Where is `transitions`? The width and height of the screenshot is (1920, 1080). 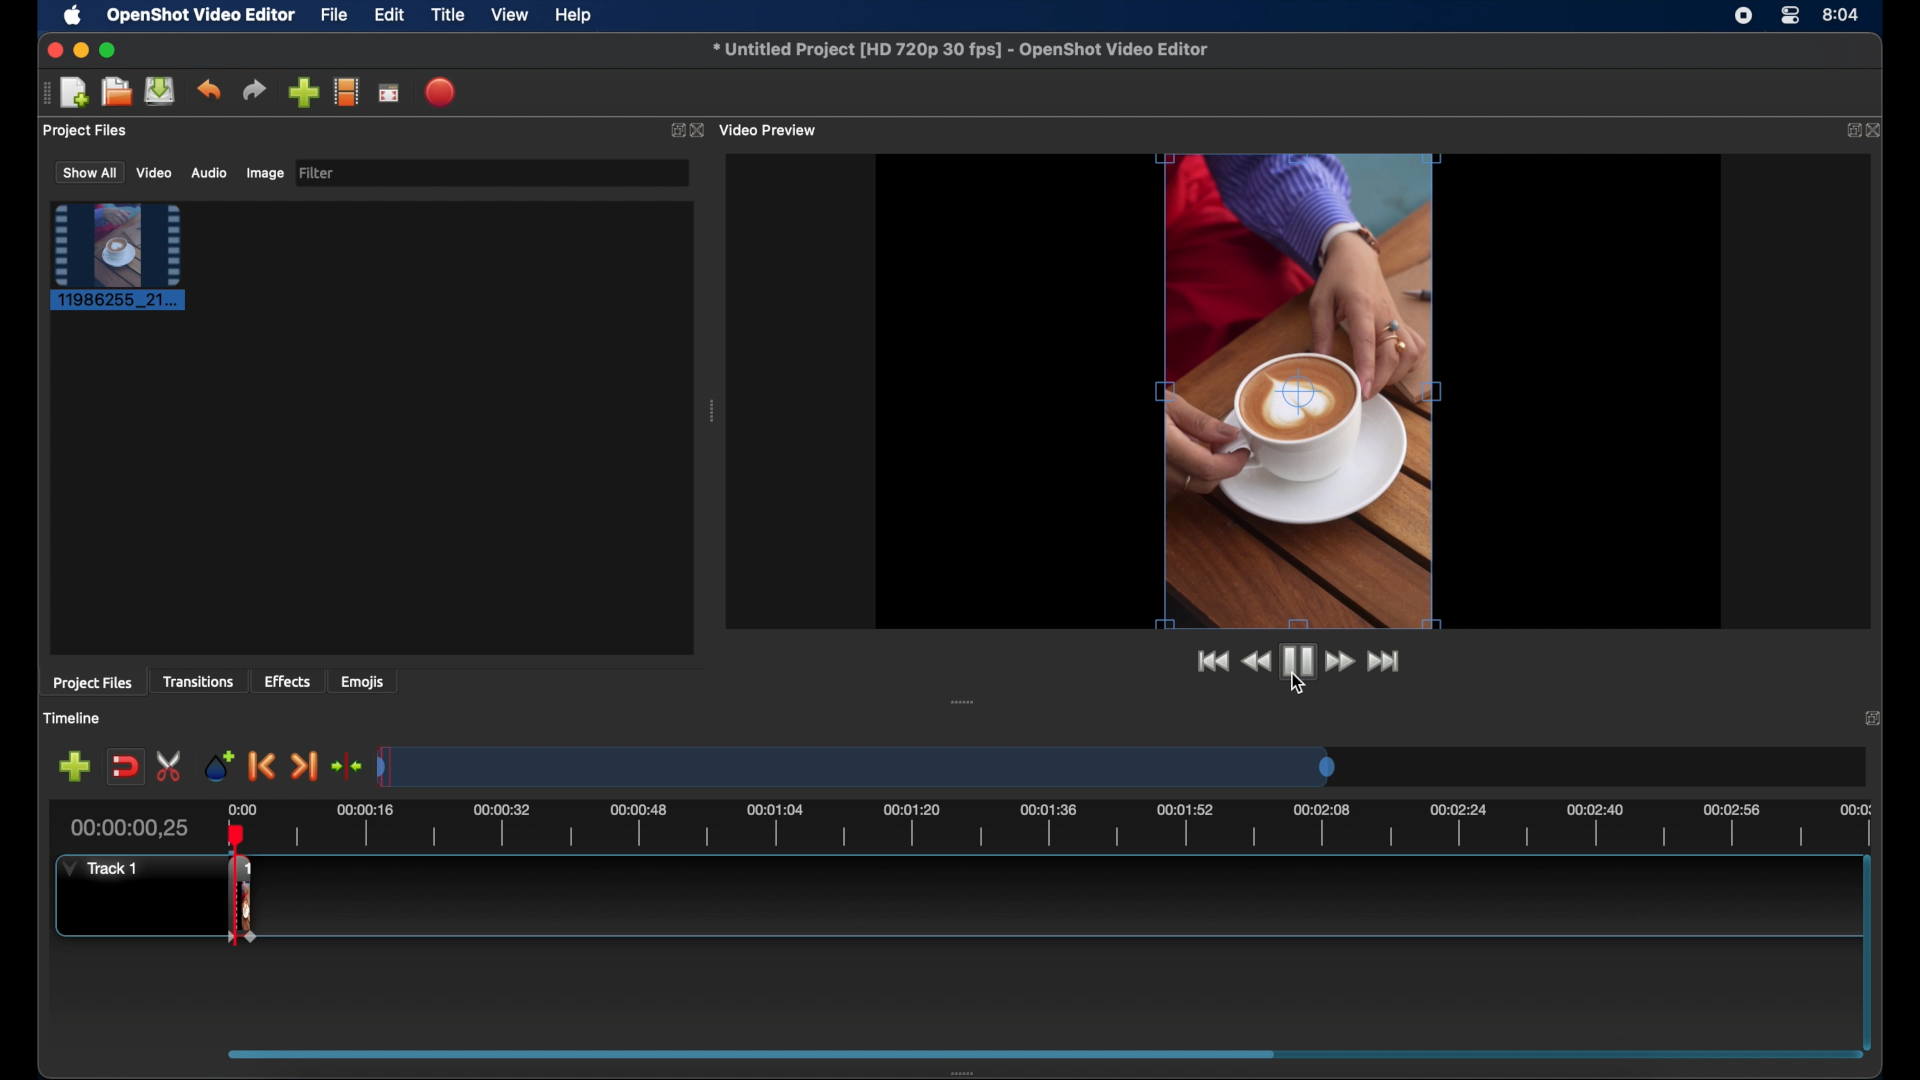
transitions is located at coordinates (198, 683).